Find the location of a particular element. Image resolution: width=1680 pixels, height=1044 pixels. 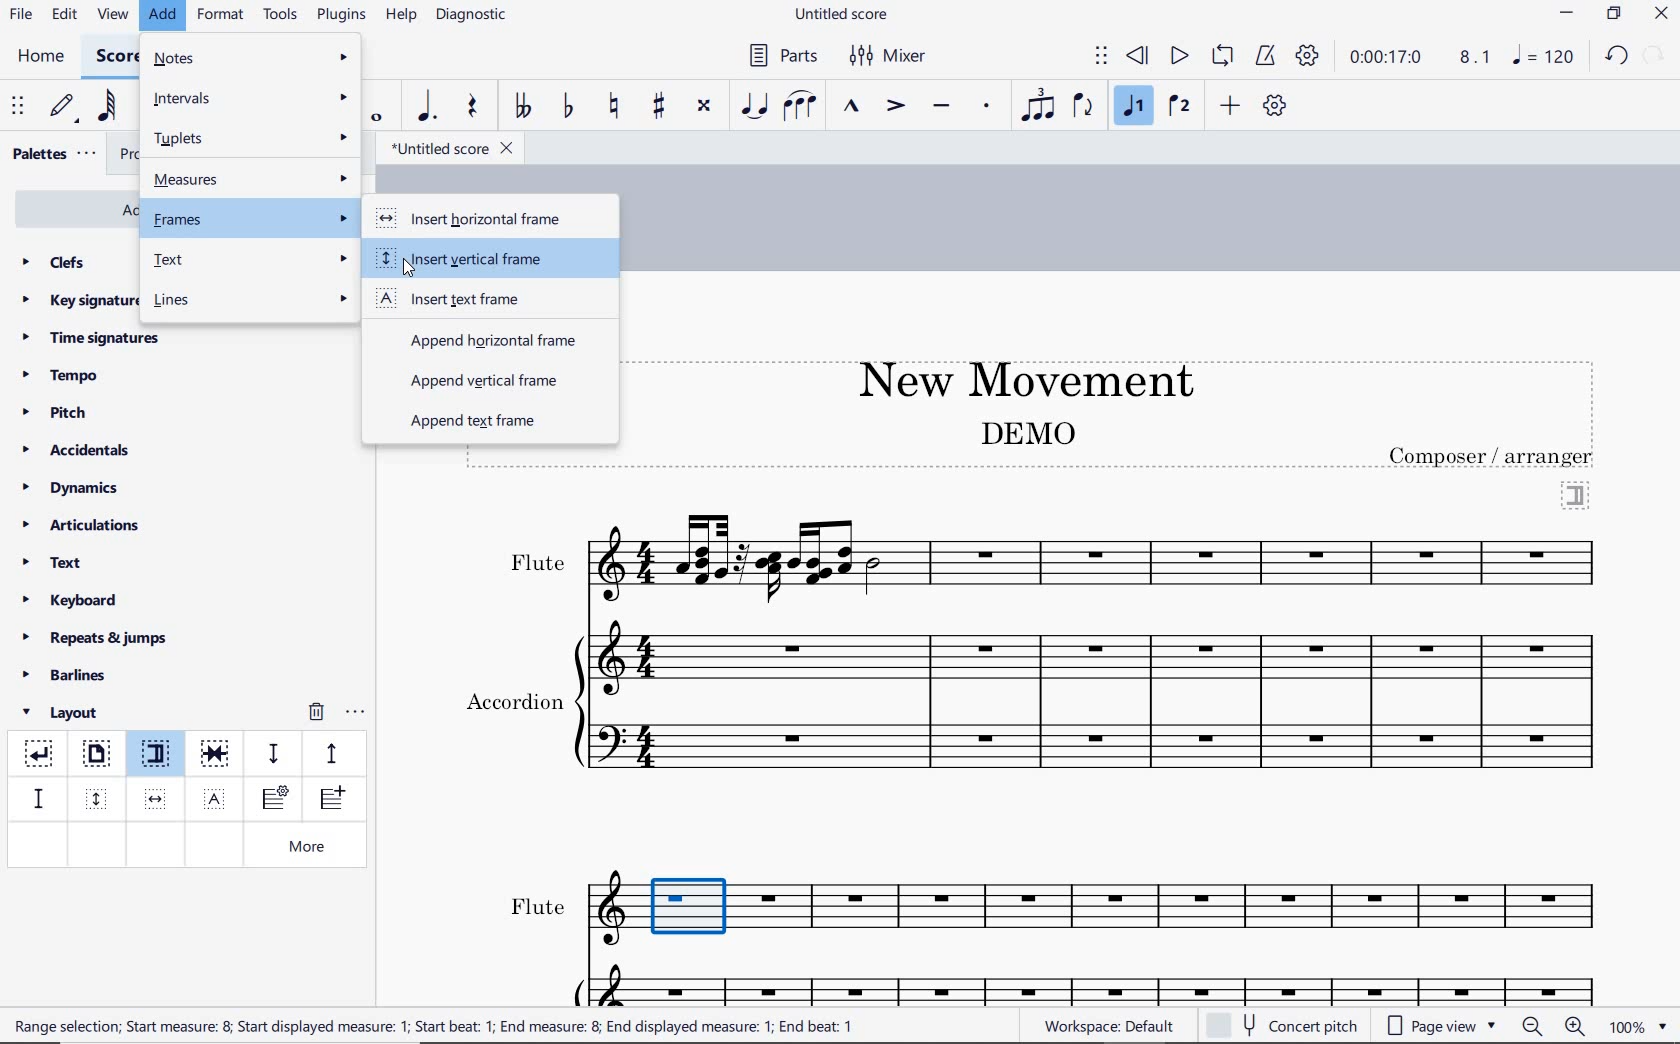

more is located at coordinates (311, 848).